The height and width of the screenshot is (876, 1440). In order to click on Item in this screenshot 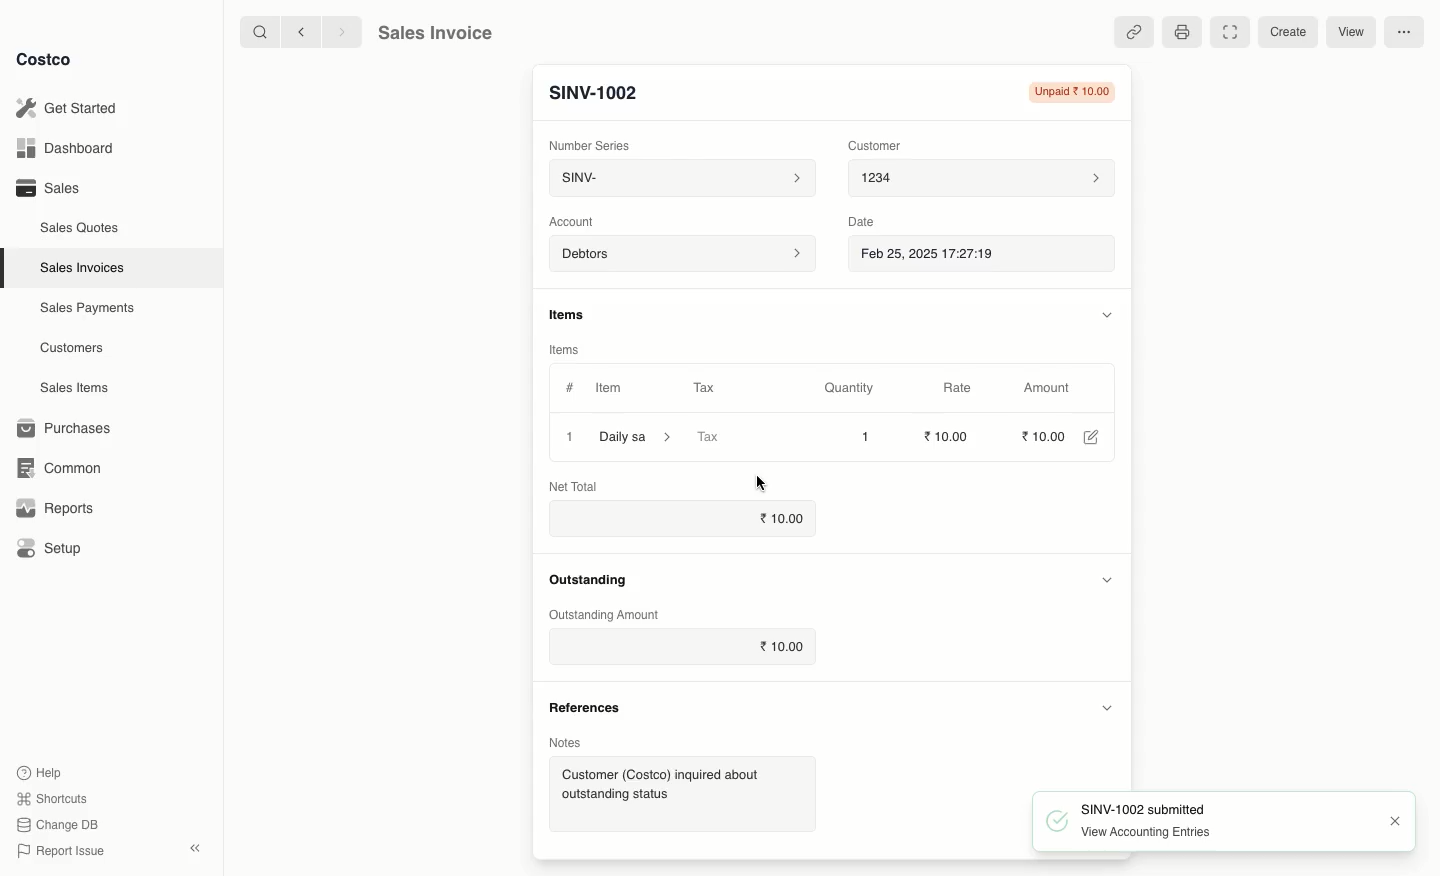, I will do `click(611, 388)`.